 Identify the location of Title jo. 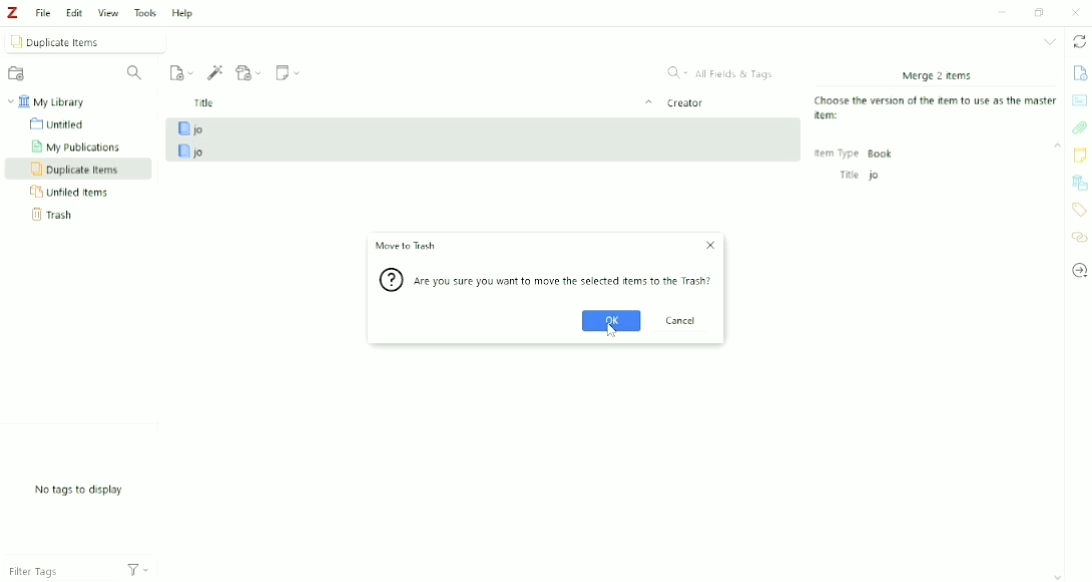
(858, 175).